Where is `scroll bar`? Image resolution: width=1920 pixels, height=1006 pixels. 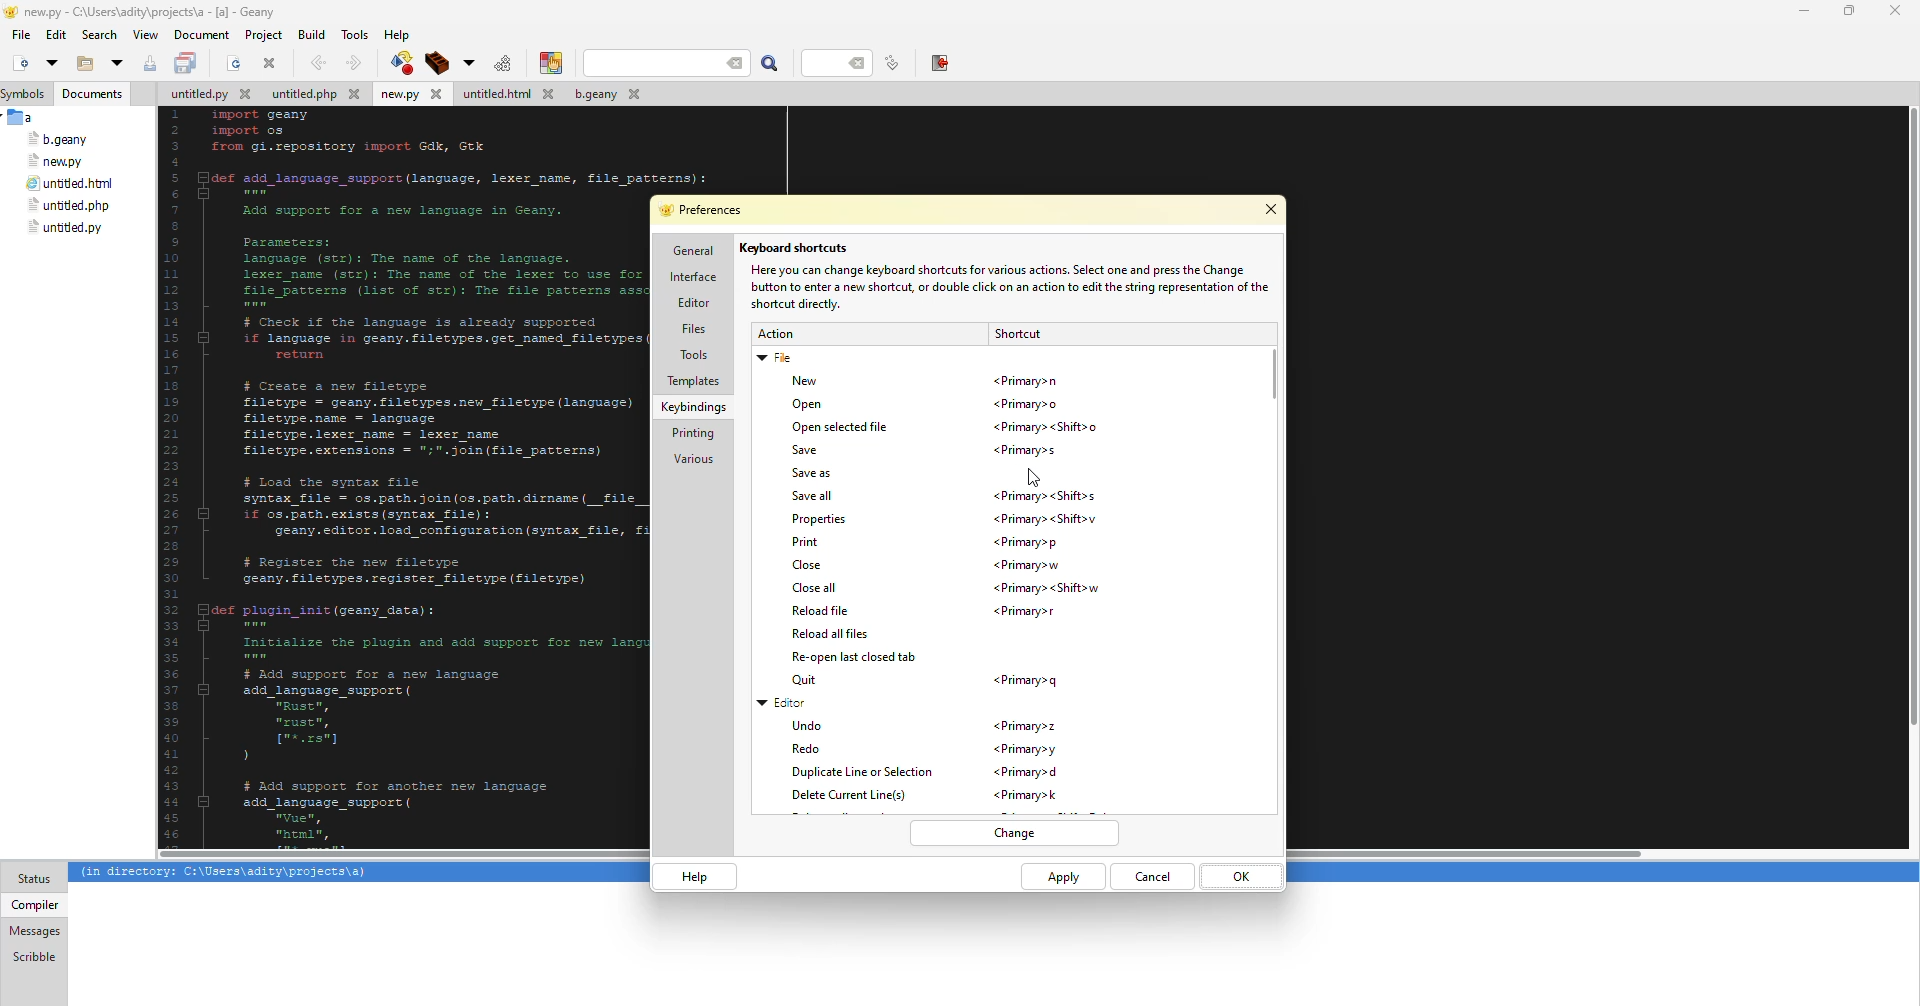
scroll bar is located at coordinates (902, 855).